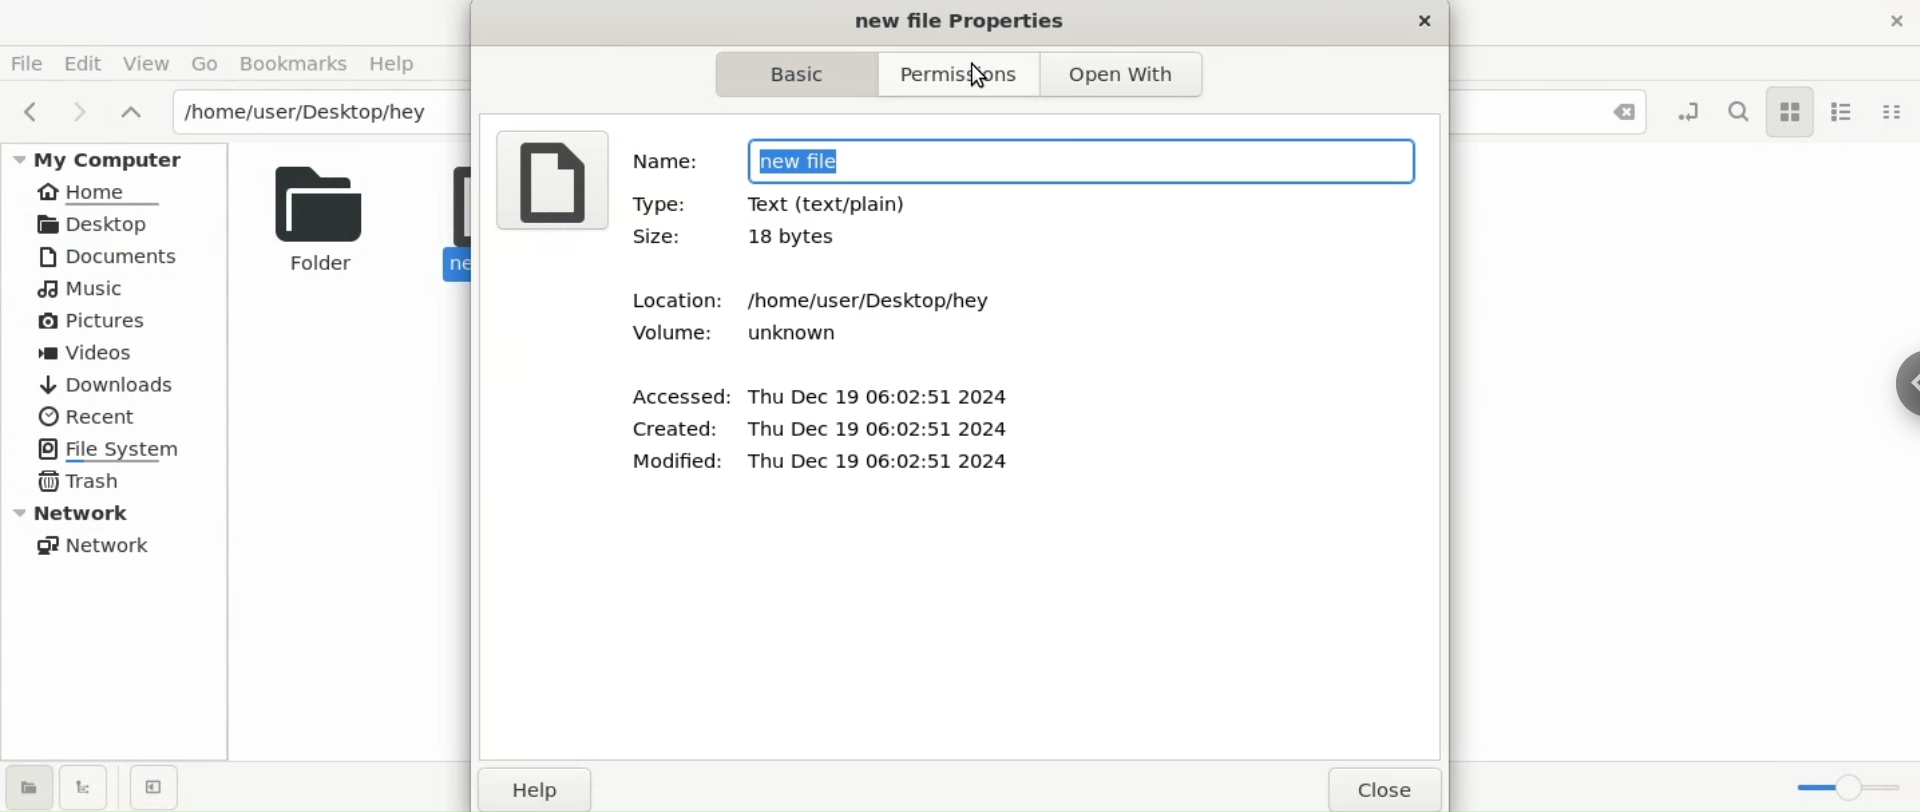 This screenshot has width=1920, height=812. What do you see at coordinates (117, 448) in the screenshot?
I see `File System` at bounding box center [117, 448].